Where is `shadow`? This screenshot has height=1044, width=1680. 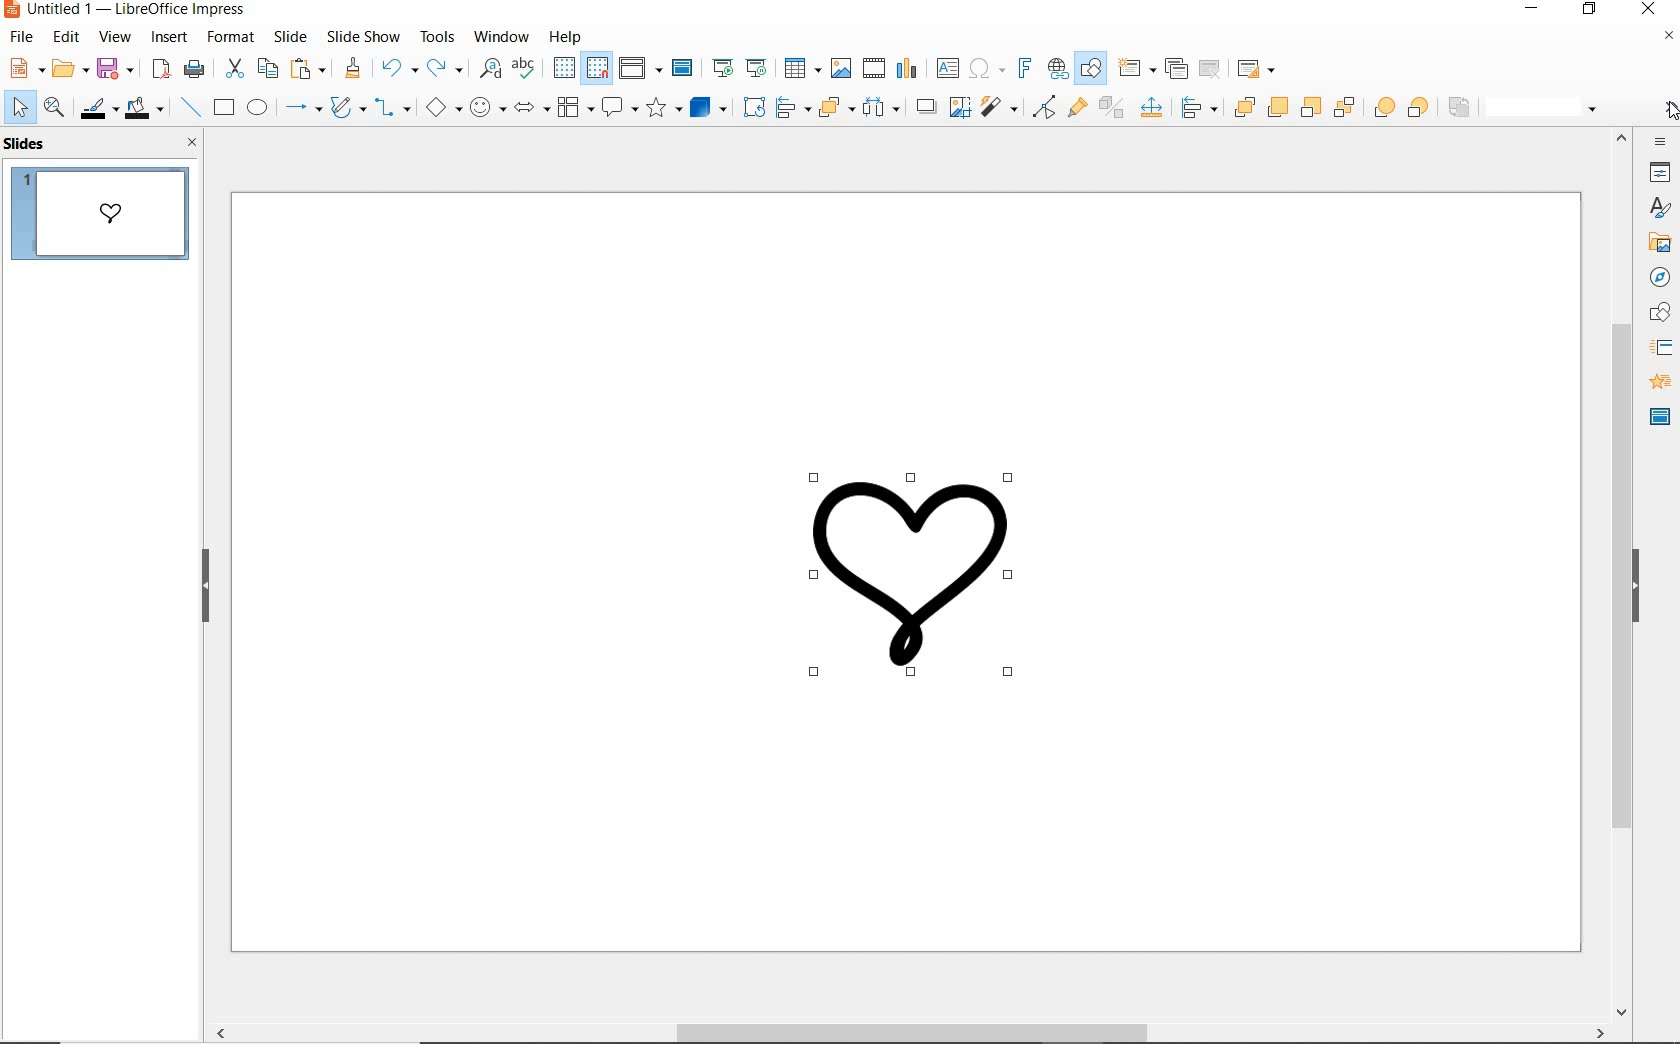 shadow is located at coordinates (925, 104).